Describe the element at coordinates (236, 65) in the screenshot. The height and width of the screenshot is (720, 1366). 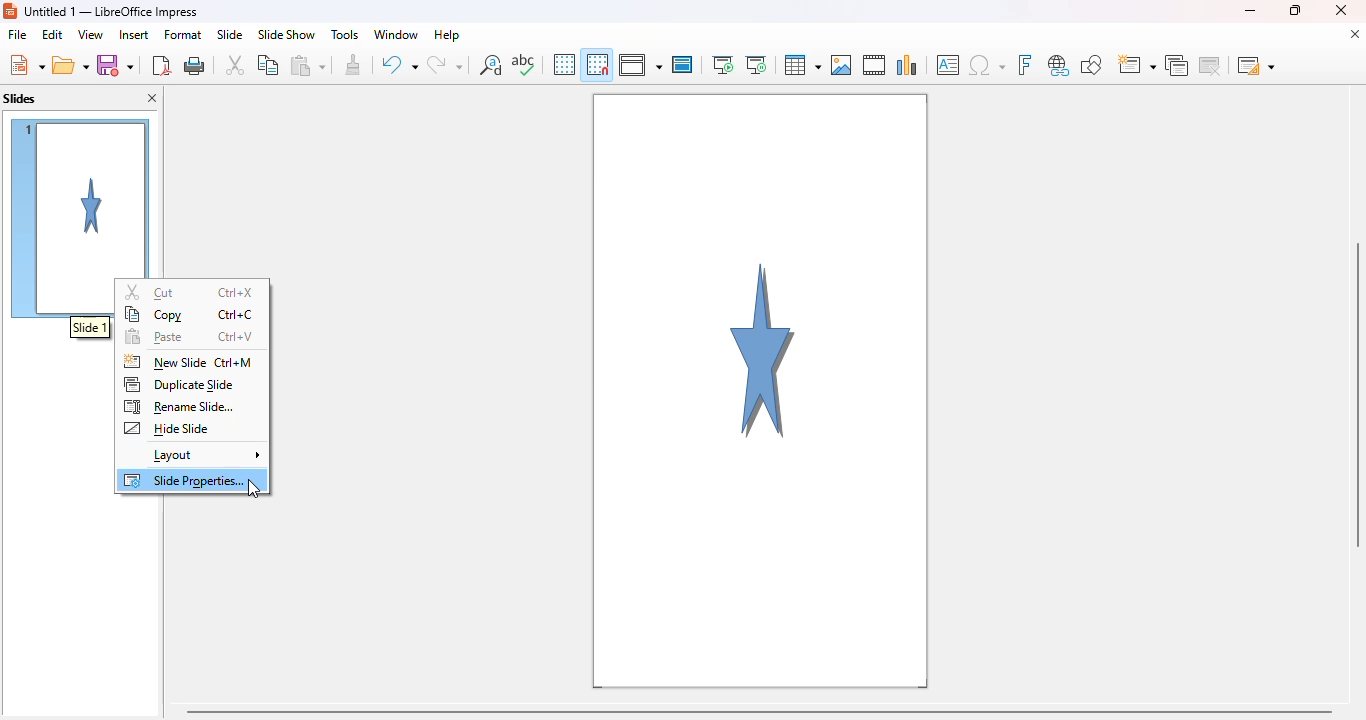
I see `cut` at that location.